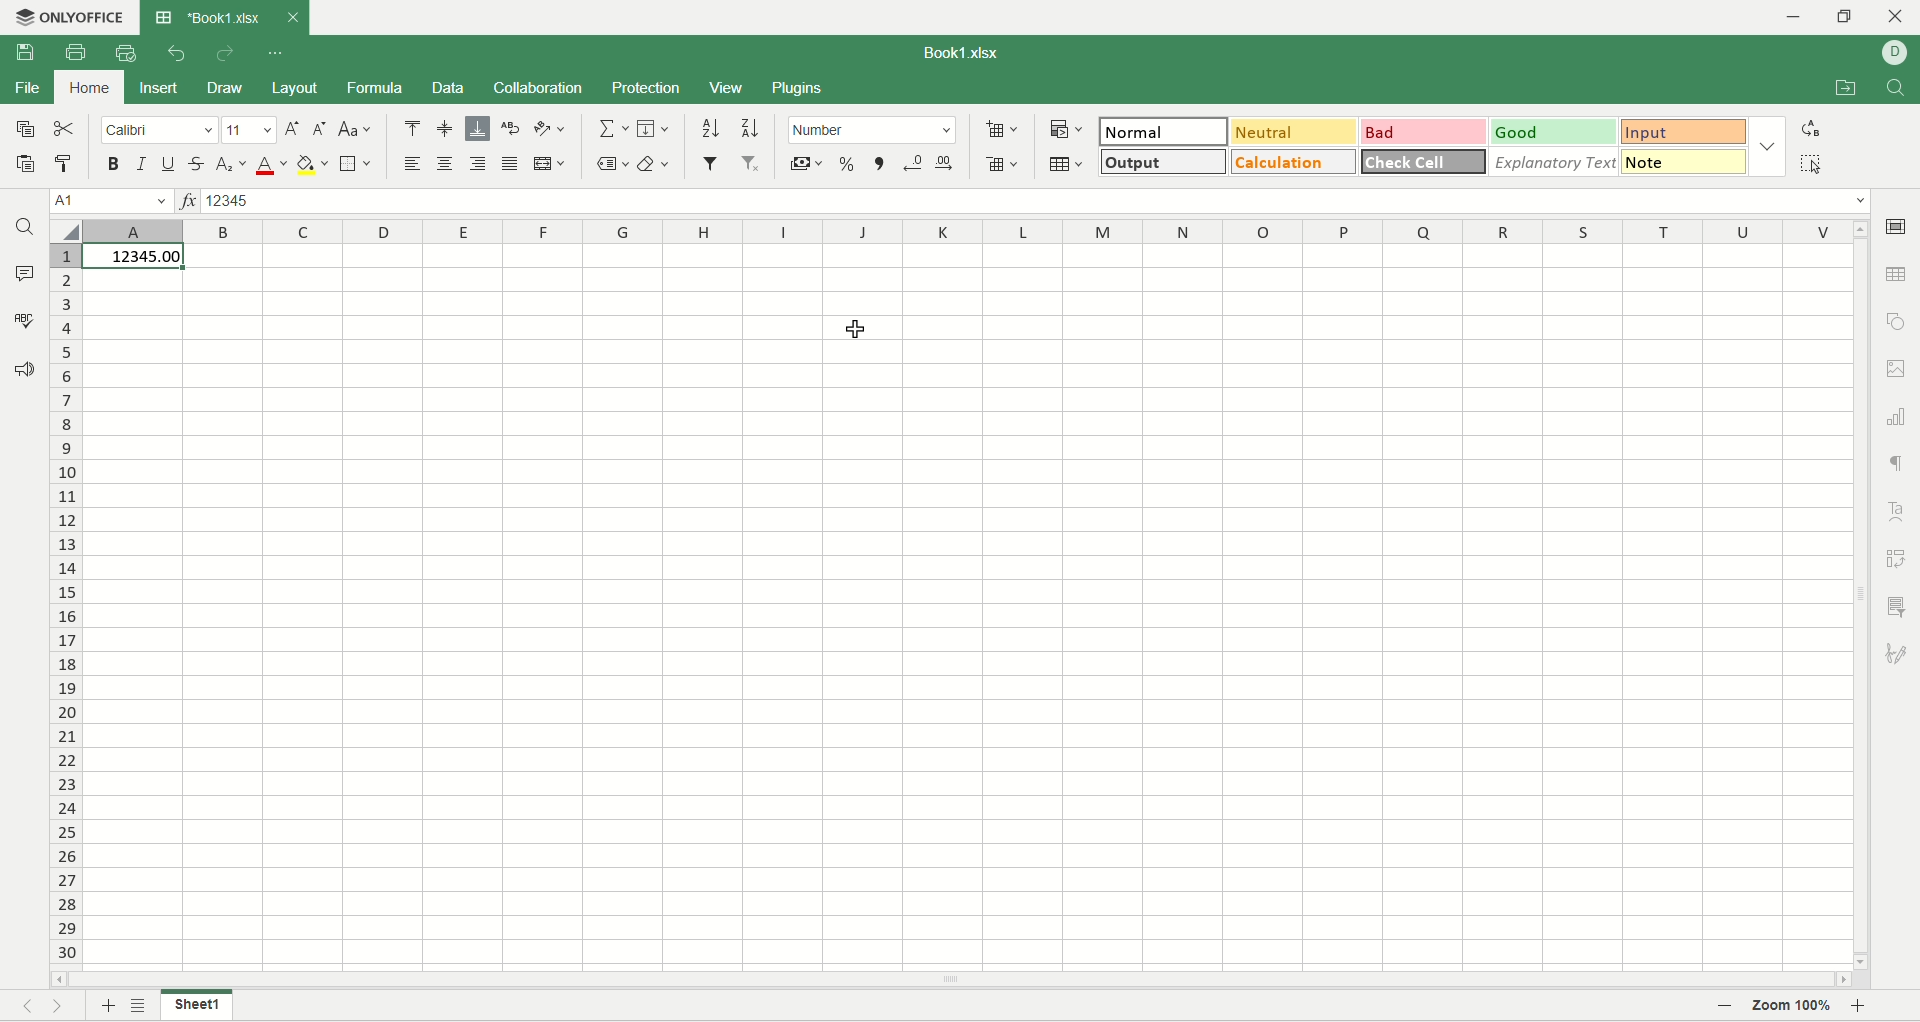 The image size is (1920, 1022). I want to click on document name, so click(964, 53).